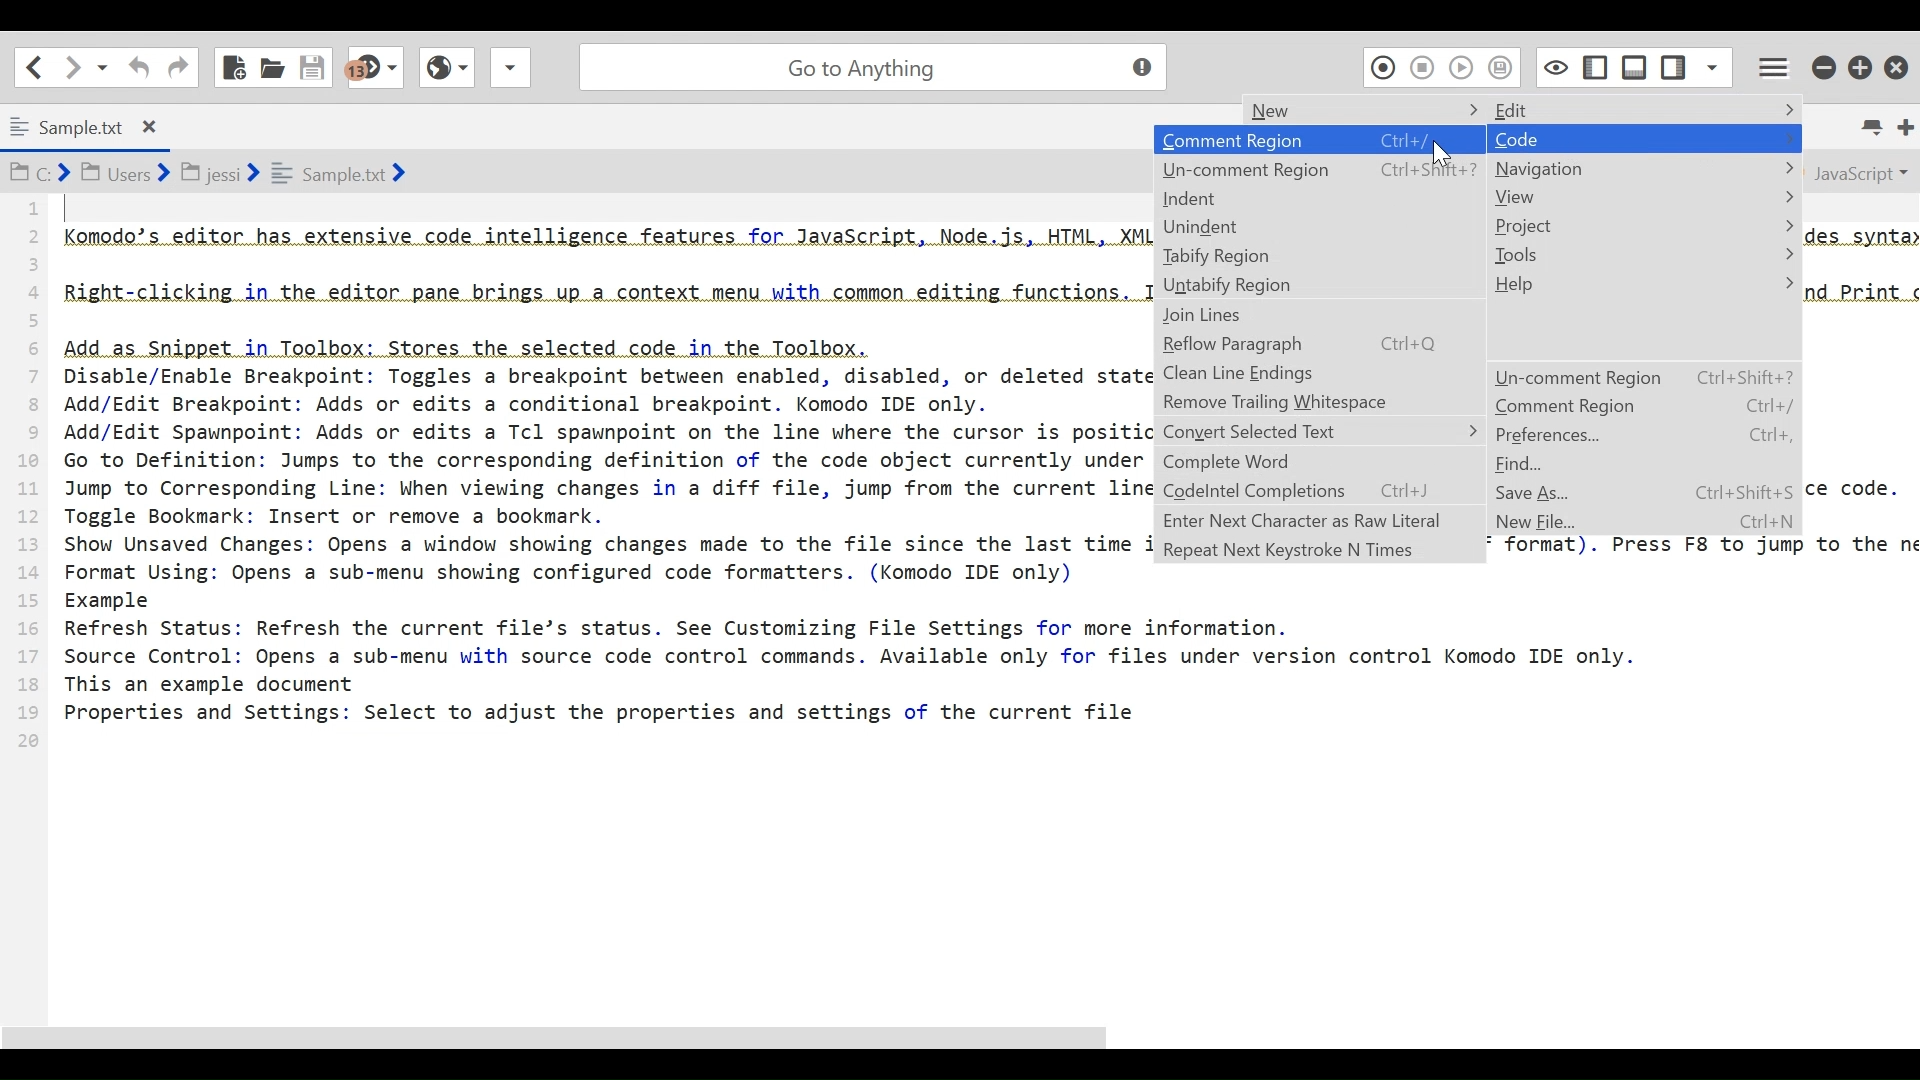 The image size is (1920, 1080). What do you see at coordinates (1318, 374) in the screenshot?
I see `Clean Line Endings` at bounding box center [1318, 374].